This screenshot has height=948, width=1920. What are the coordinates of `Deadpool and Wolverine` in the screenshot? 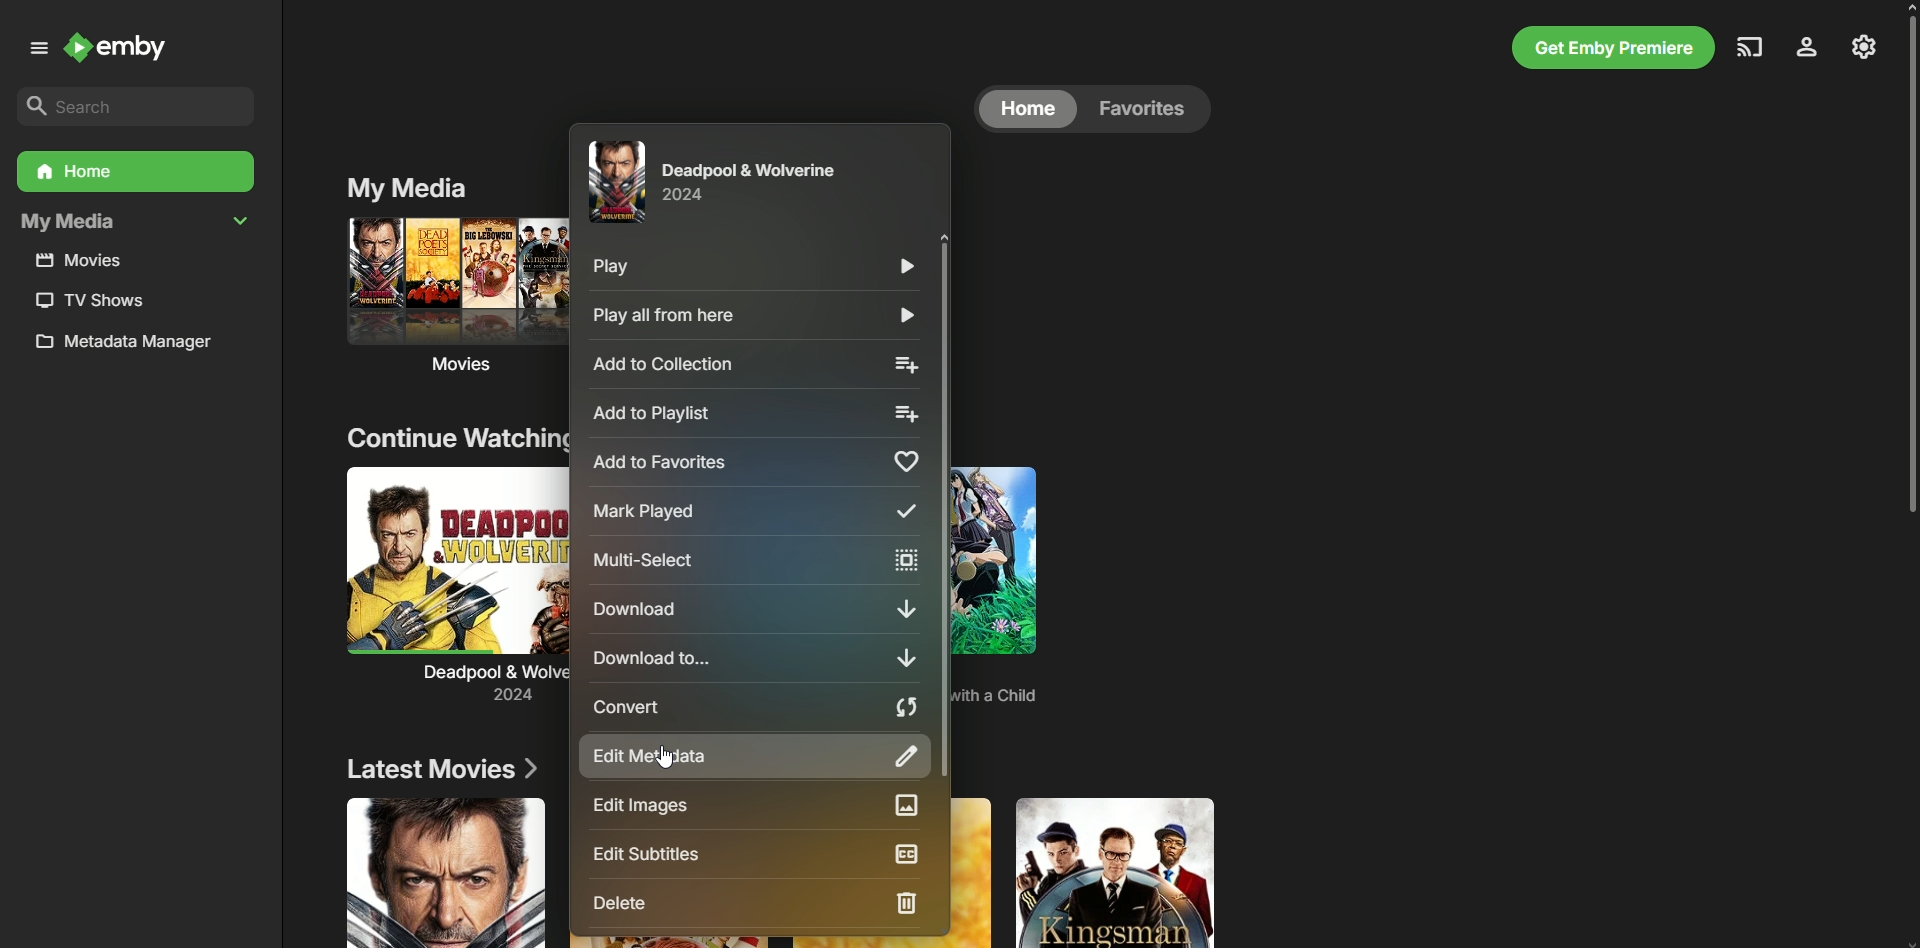 It's located at (448, 574).